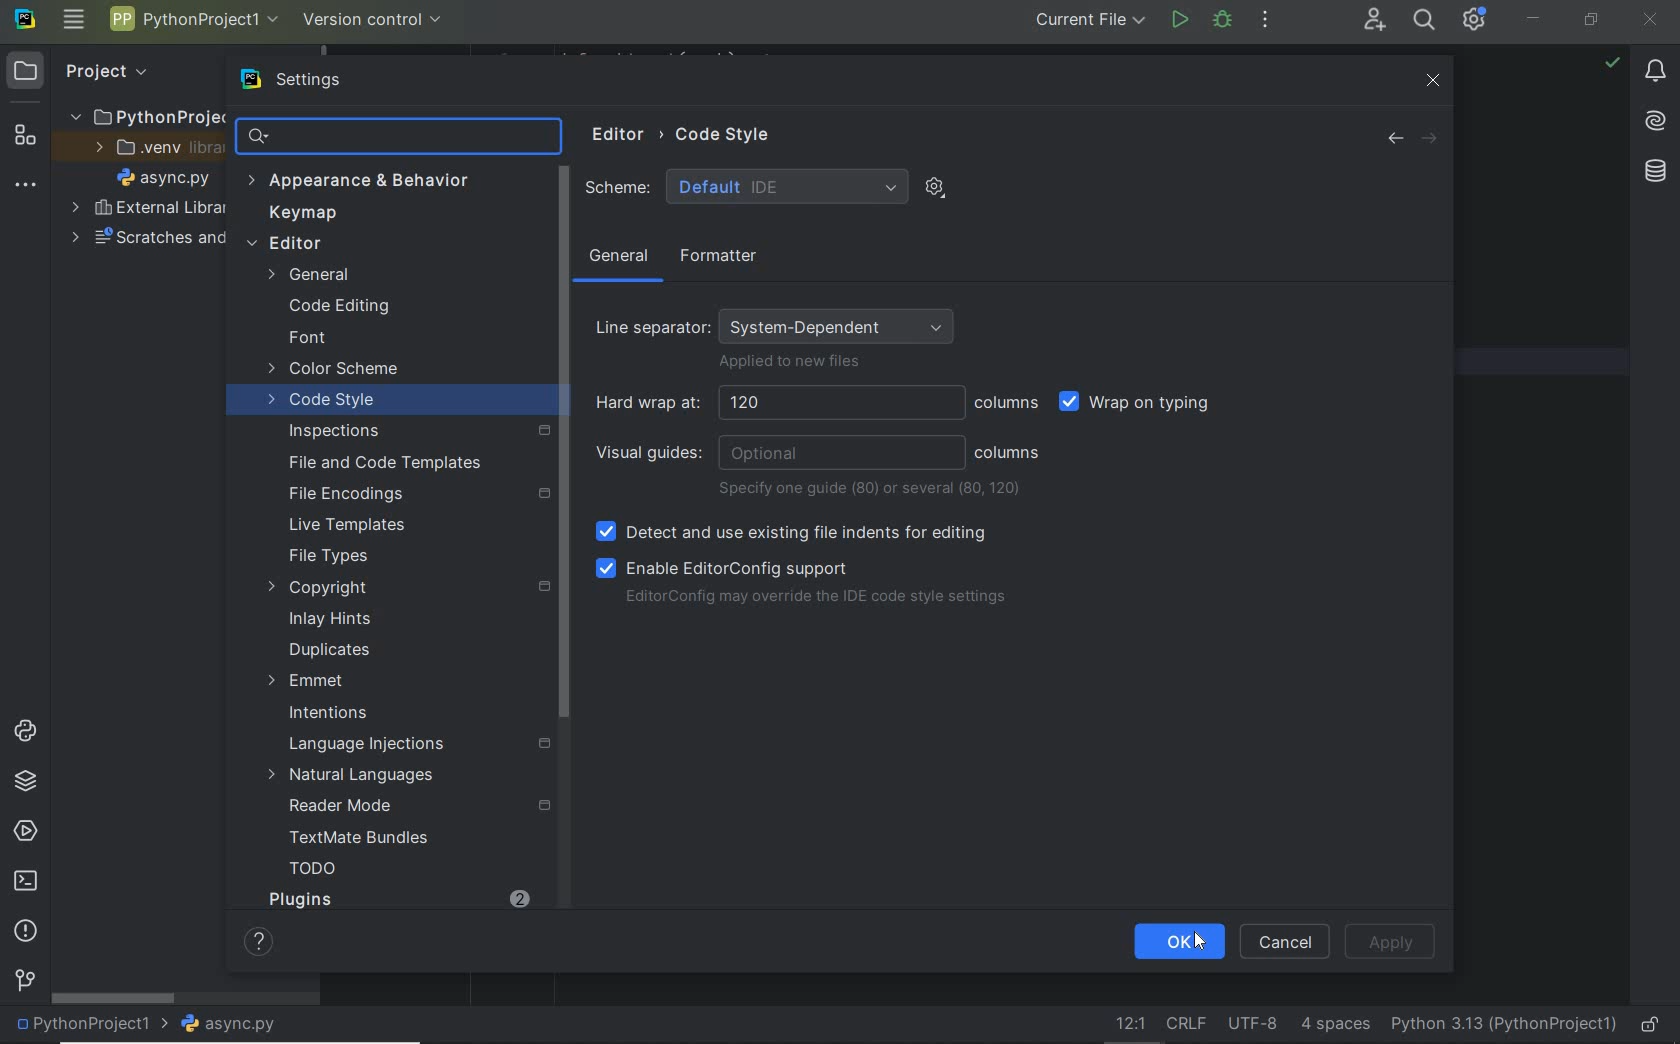 Image resolution: width=1680 pixels, height=1044 pixels. Describe the element at coordinates (1333, 1025) in the screenshot. I see `indent` at that location.